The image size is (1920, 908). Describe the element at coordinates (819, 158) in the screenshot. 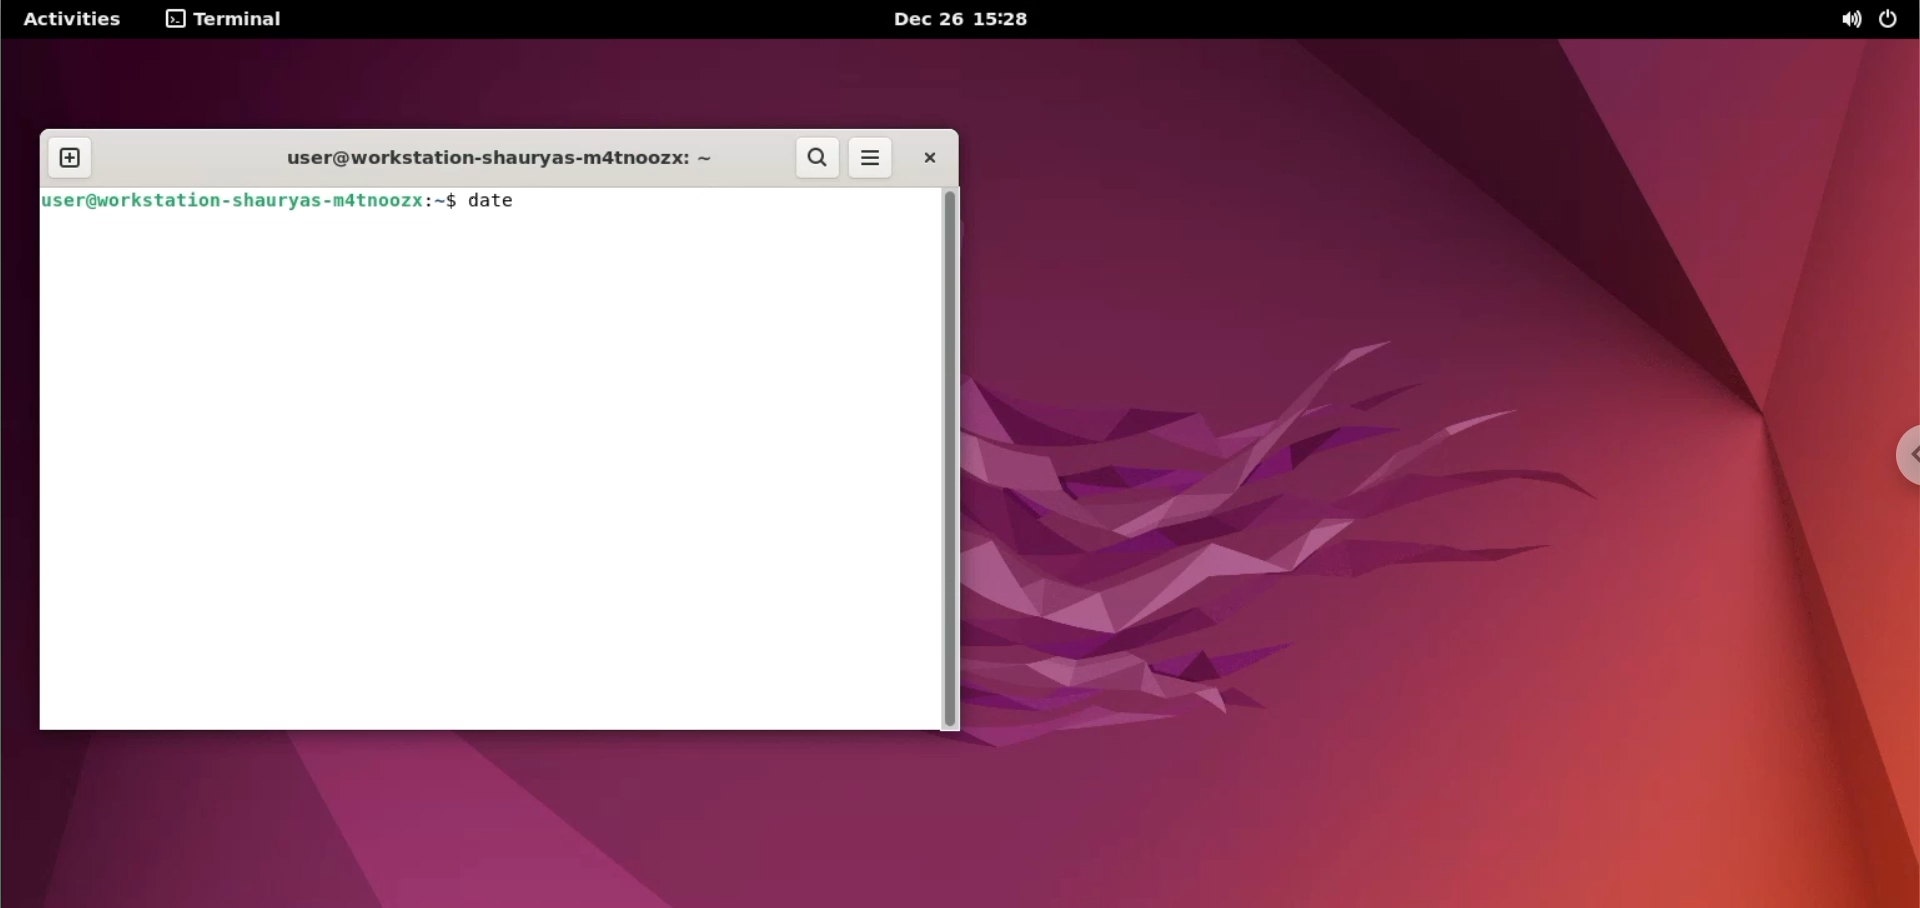

I see `search` at that location.